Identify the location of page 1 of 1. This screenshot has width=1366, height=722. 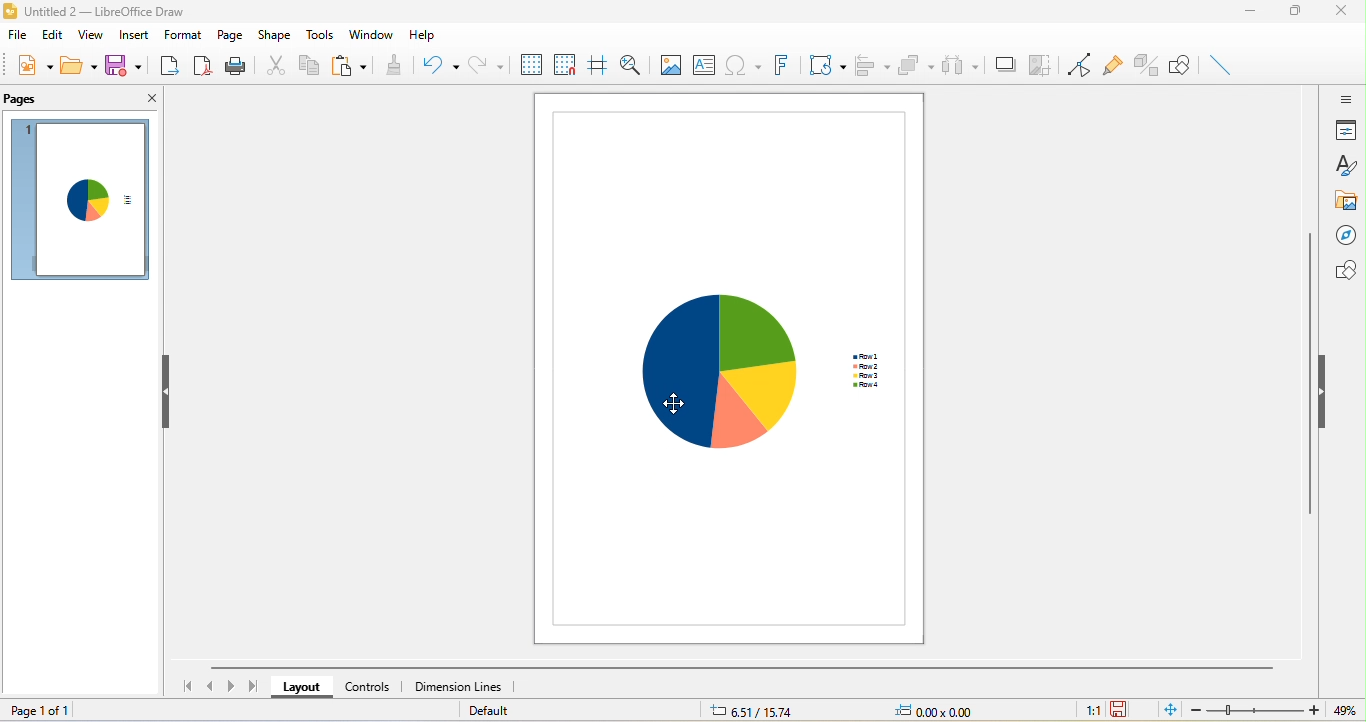
(56, 712).